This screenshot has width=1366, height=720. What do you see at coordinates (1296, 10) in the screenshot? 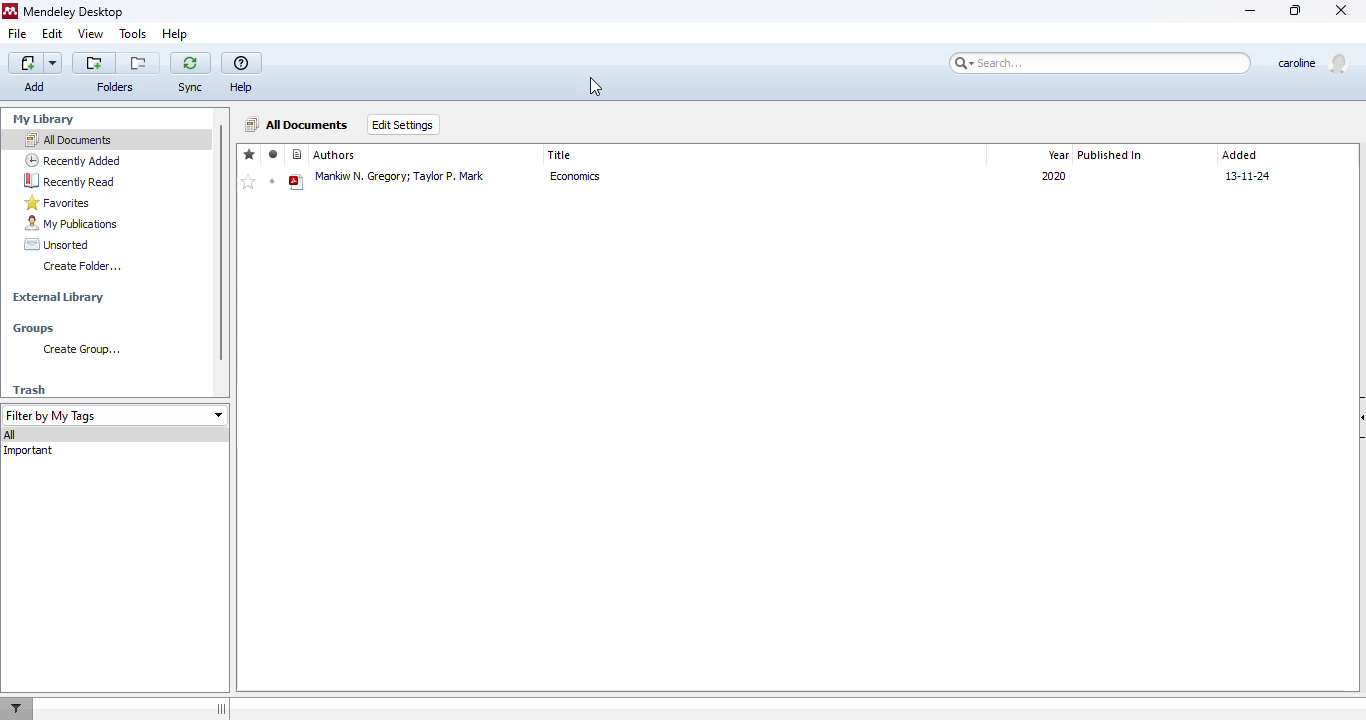
I see `maximize` at bounding box center [1296, 10].